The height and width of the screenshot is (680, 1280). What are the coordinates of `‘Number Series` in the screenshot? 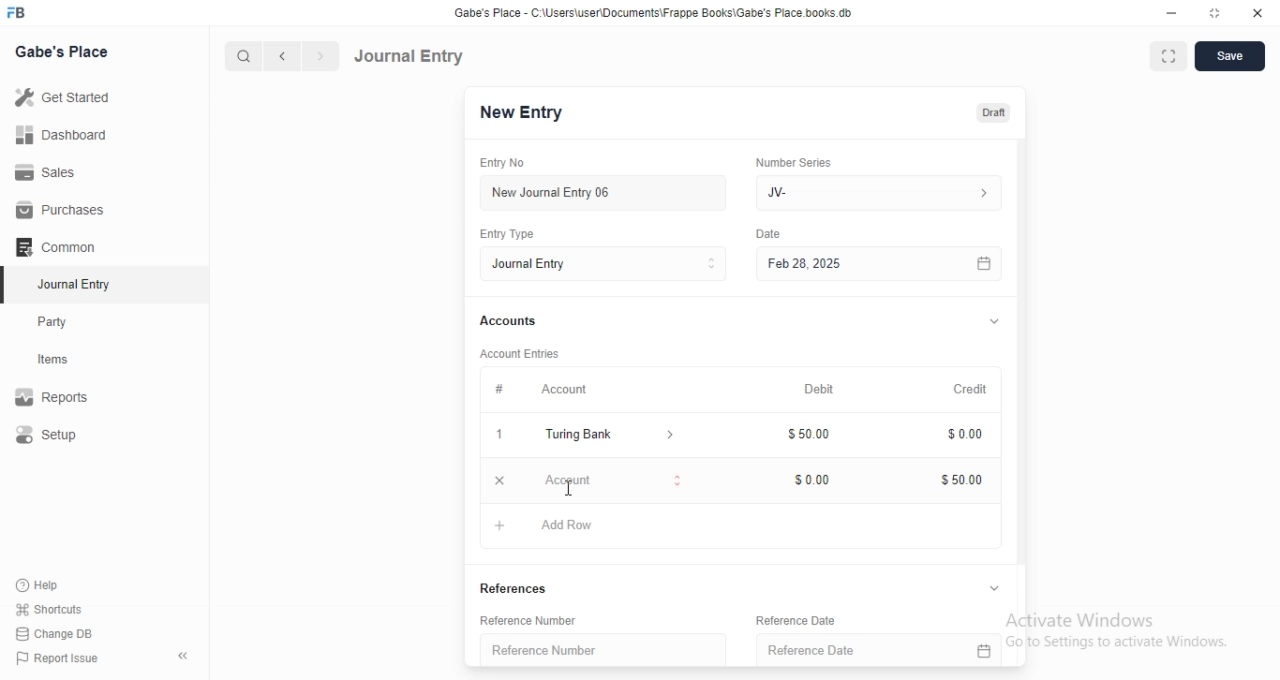 It's located at (805, 160).